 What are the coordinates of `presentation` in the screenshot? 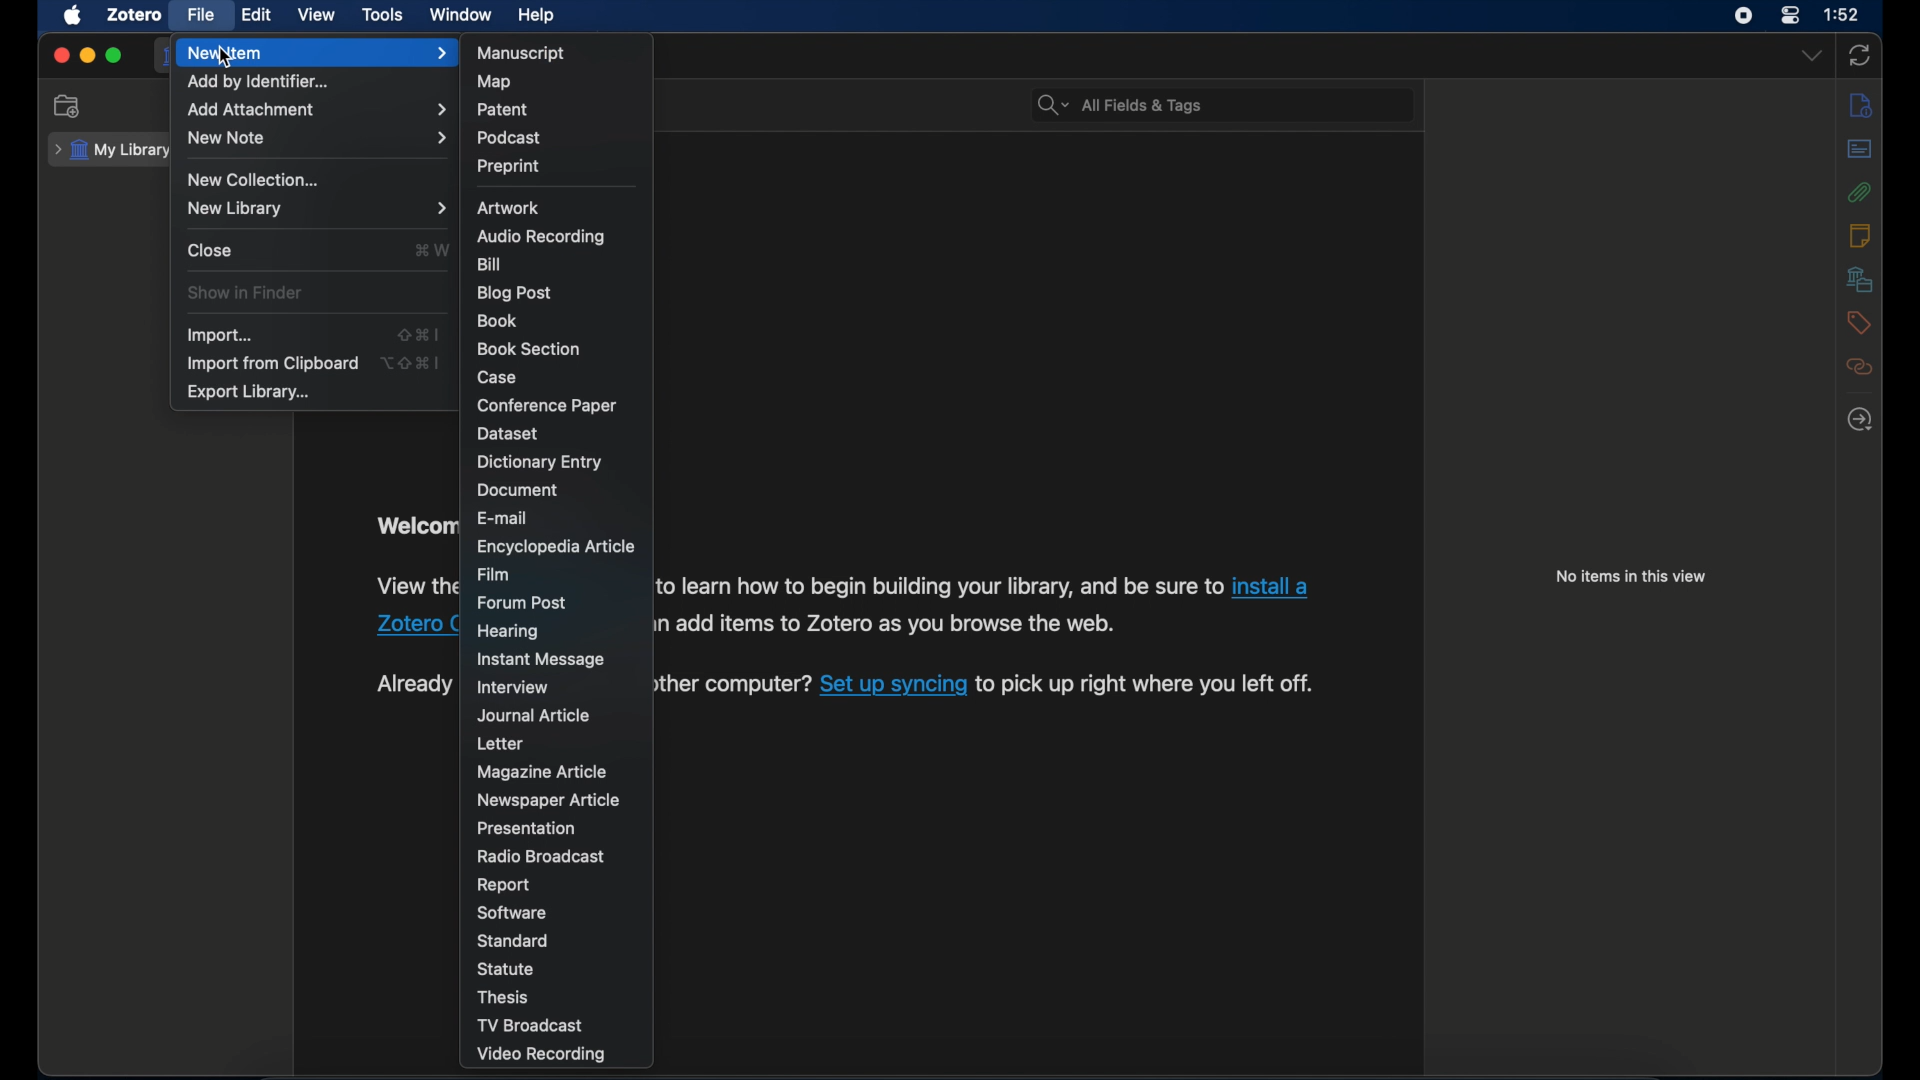 It's located at (527, 829).